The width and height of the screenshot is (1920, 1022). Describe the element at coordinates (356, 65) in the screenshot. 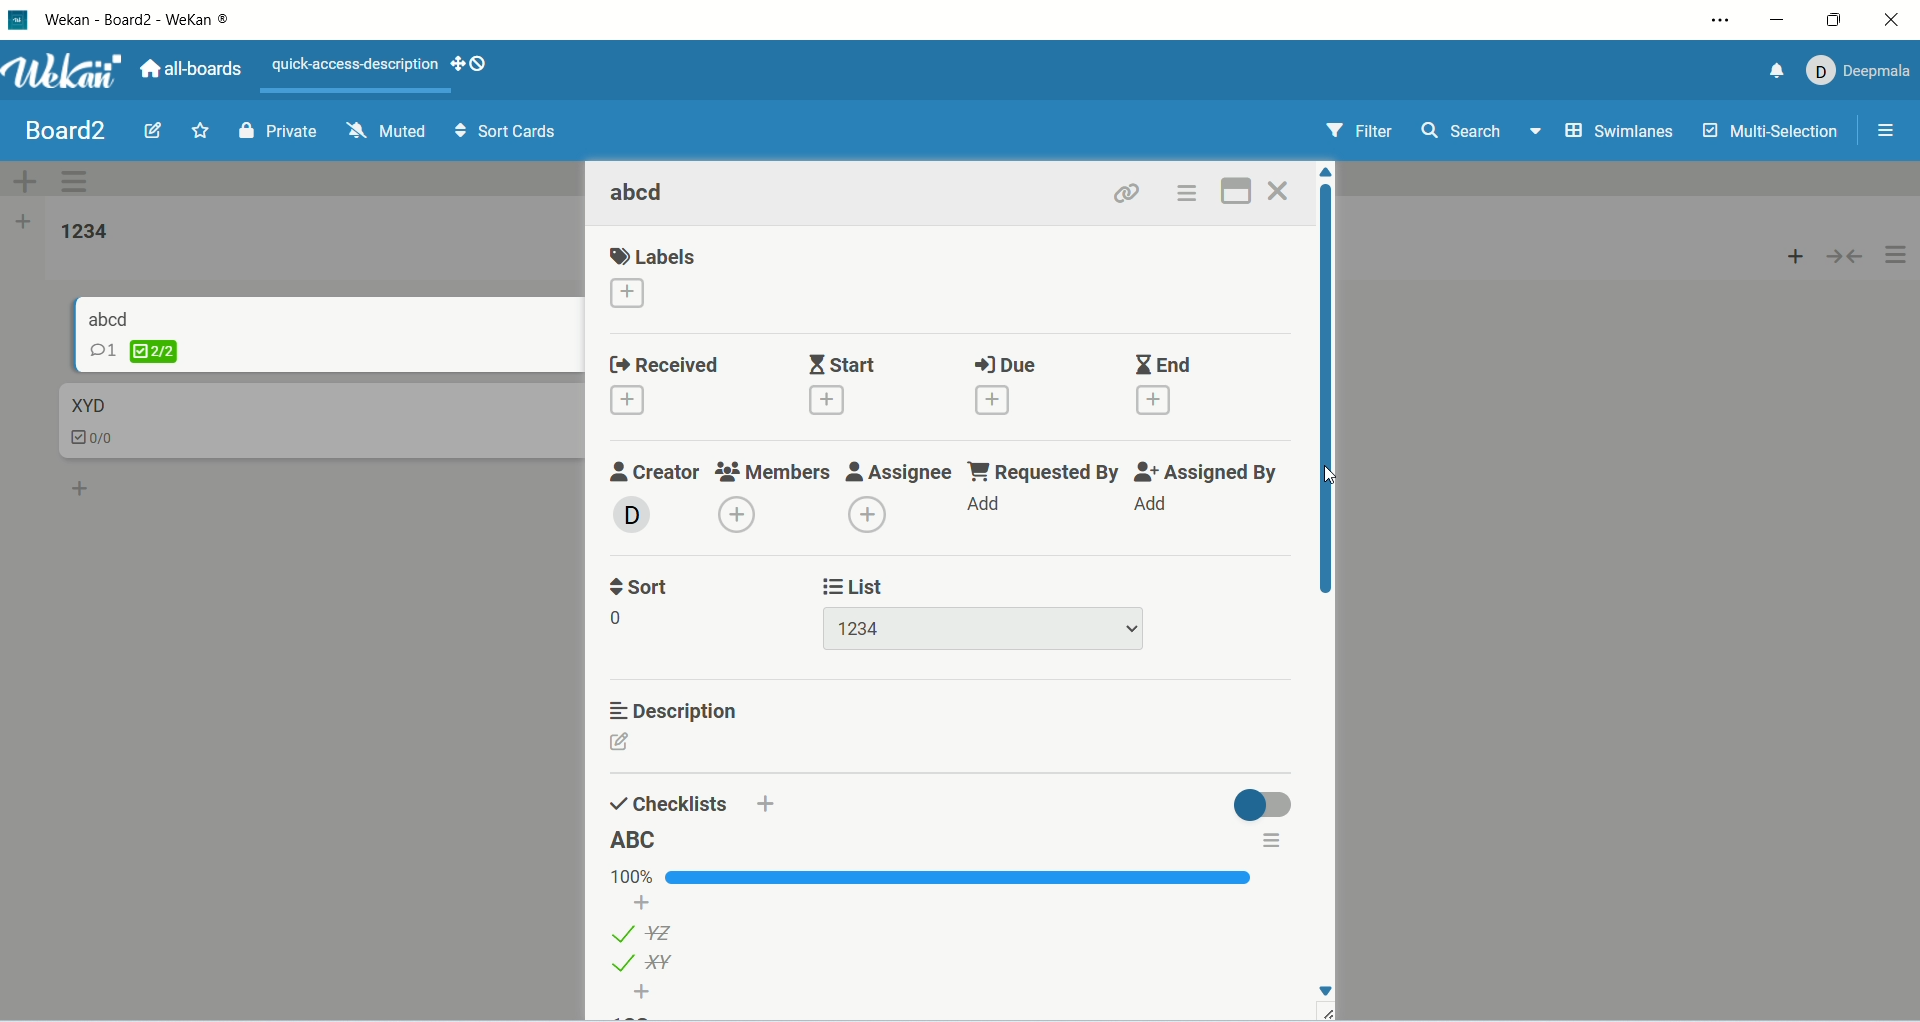

I see `text` at that location.